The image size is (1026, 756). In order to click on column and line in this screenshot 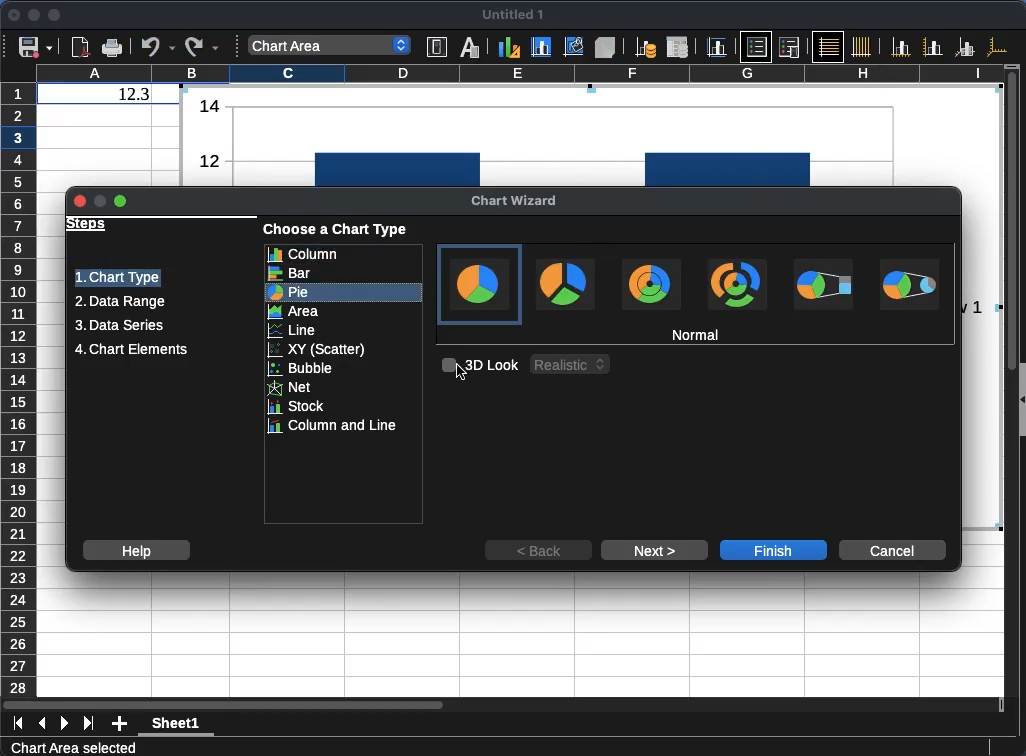, I will do `click(344, 427)`.